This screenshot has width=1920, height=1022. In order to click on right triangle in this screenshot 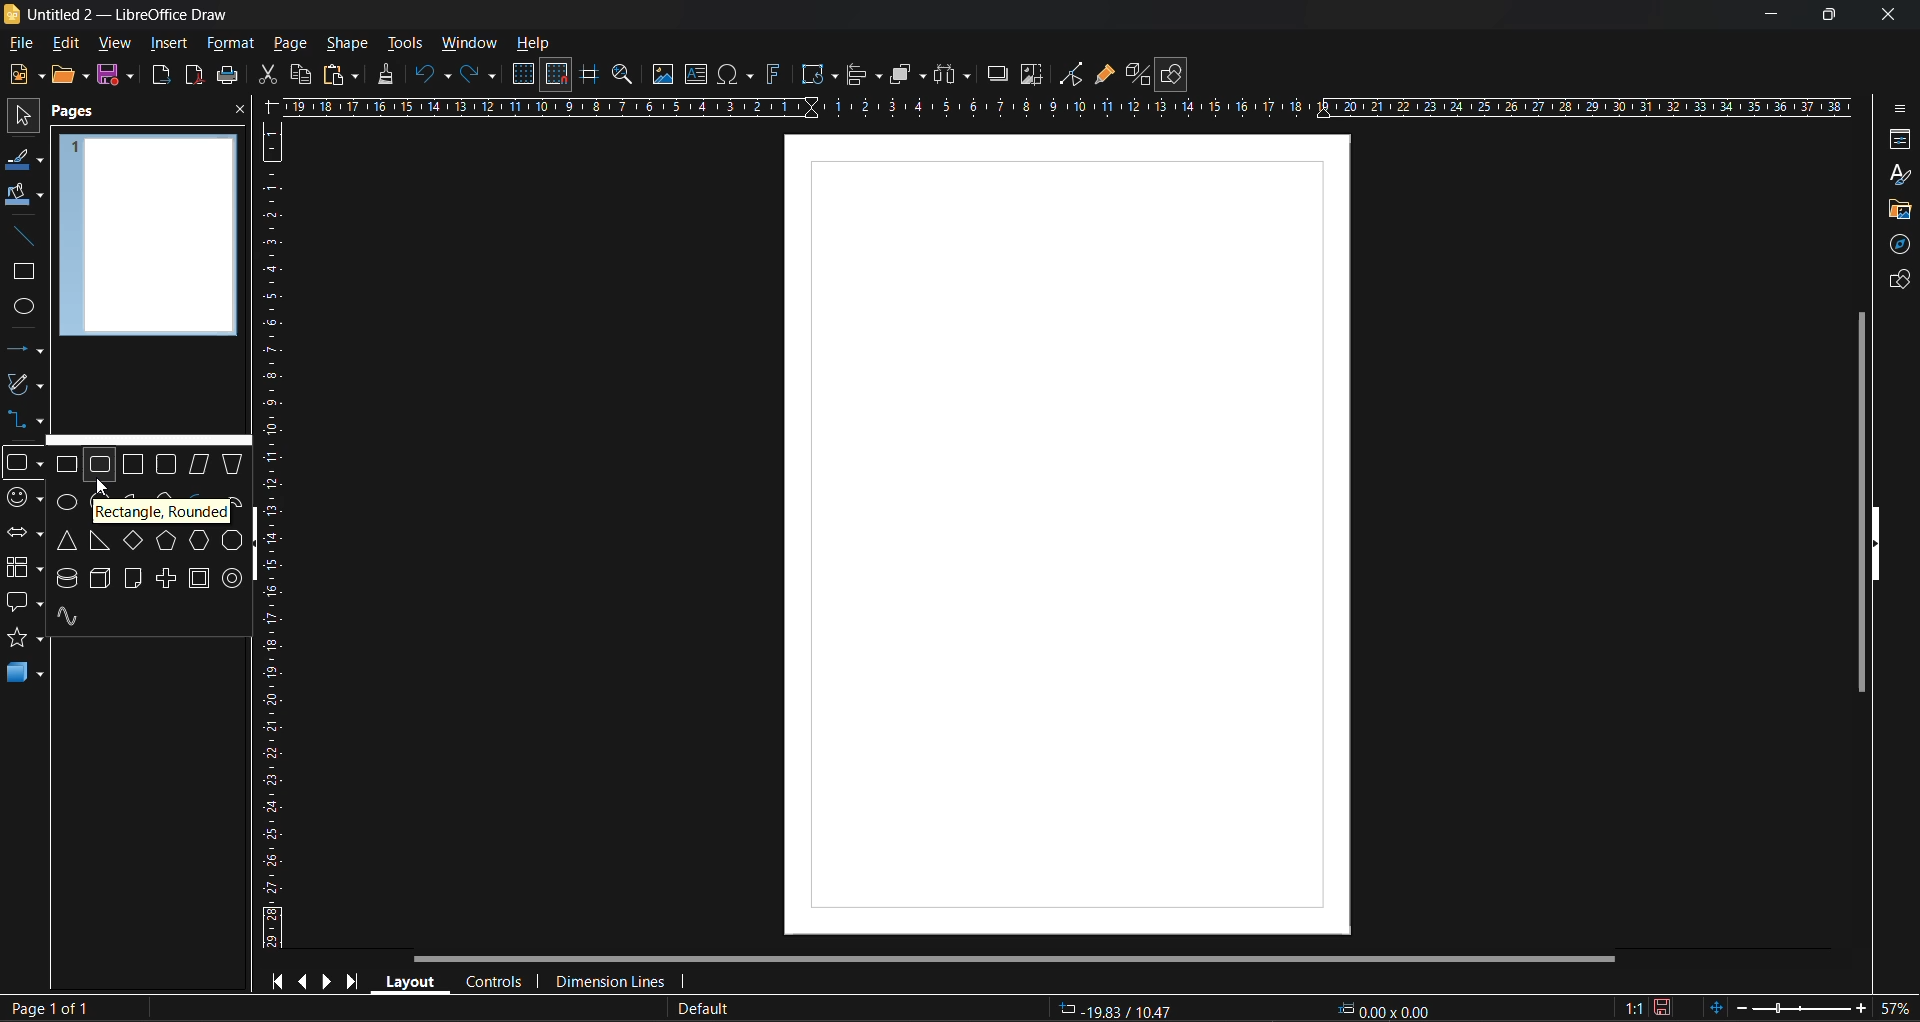, I will do `click(100, 541)`.